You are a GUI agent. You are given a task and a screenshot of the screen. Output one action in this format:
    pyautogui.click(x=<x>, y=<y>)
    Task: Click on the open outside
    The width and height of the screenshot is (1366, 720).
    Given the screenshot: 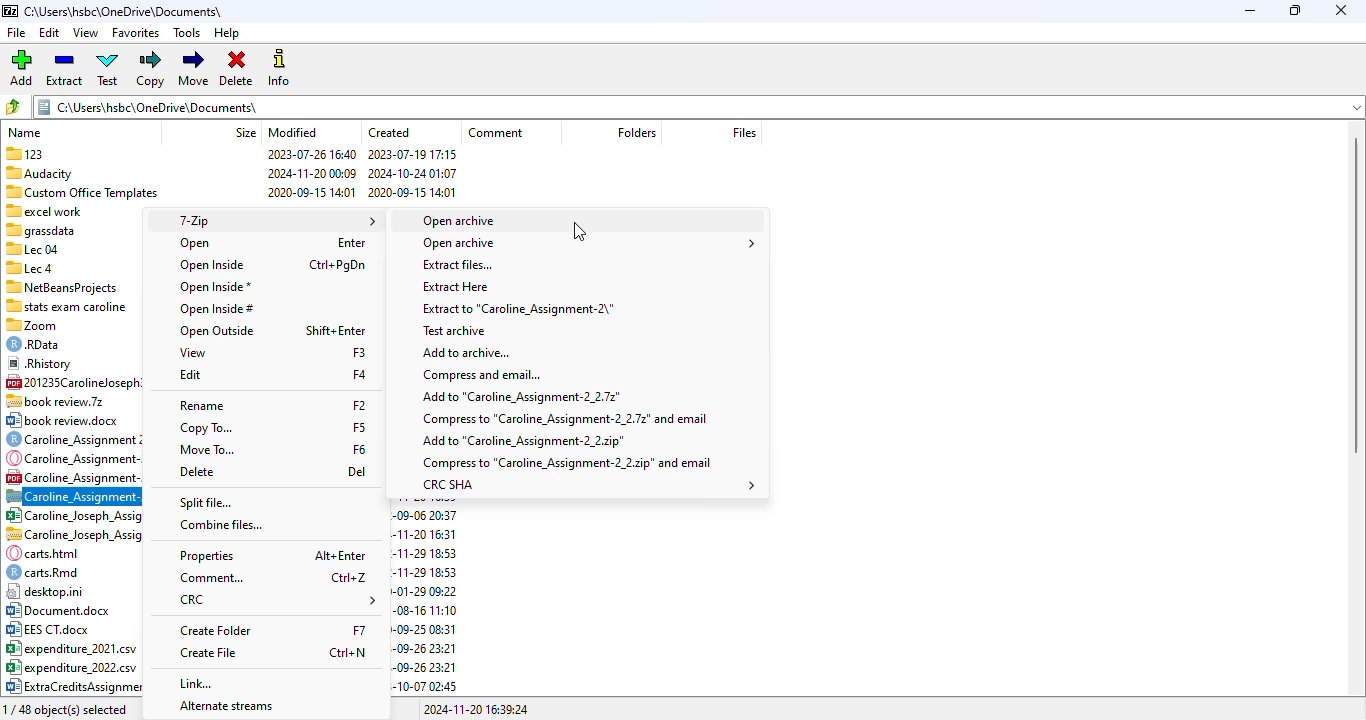 What is the action you would take?
    pyautogui.click(x=217, y=331)
    